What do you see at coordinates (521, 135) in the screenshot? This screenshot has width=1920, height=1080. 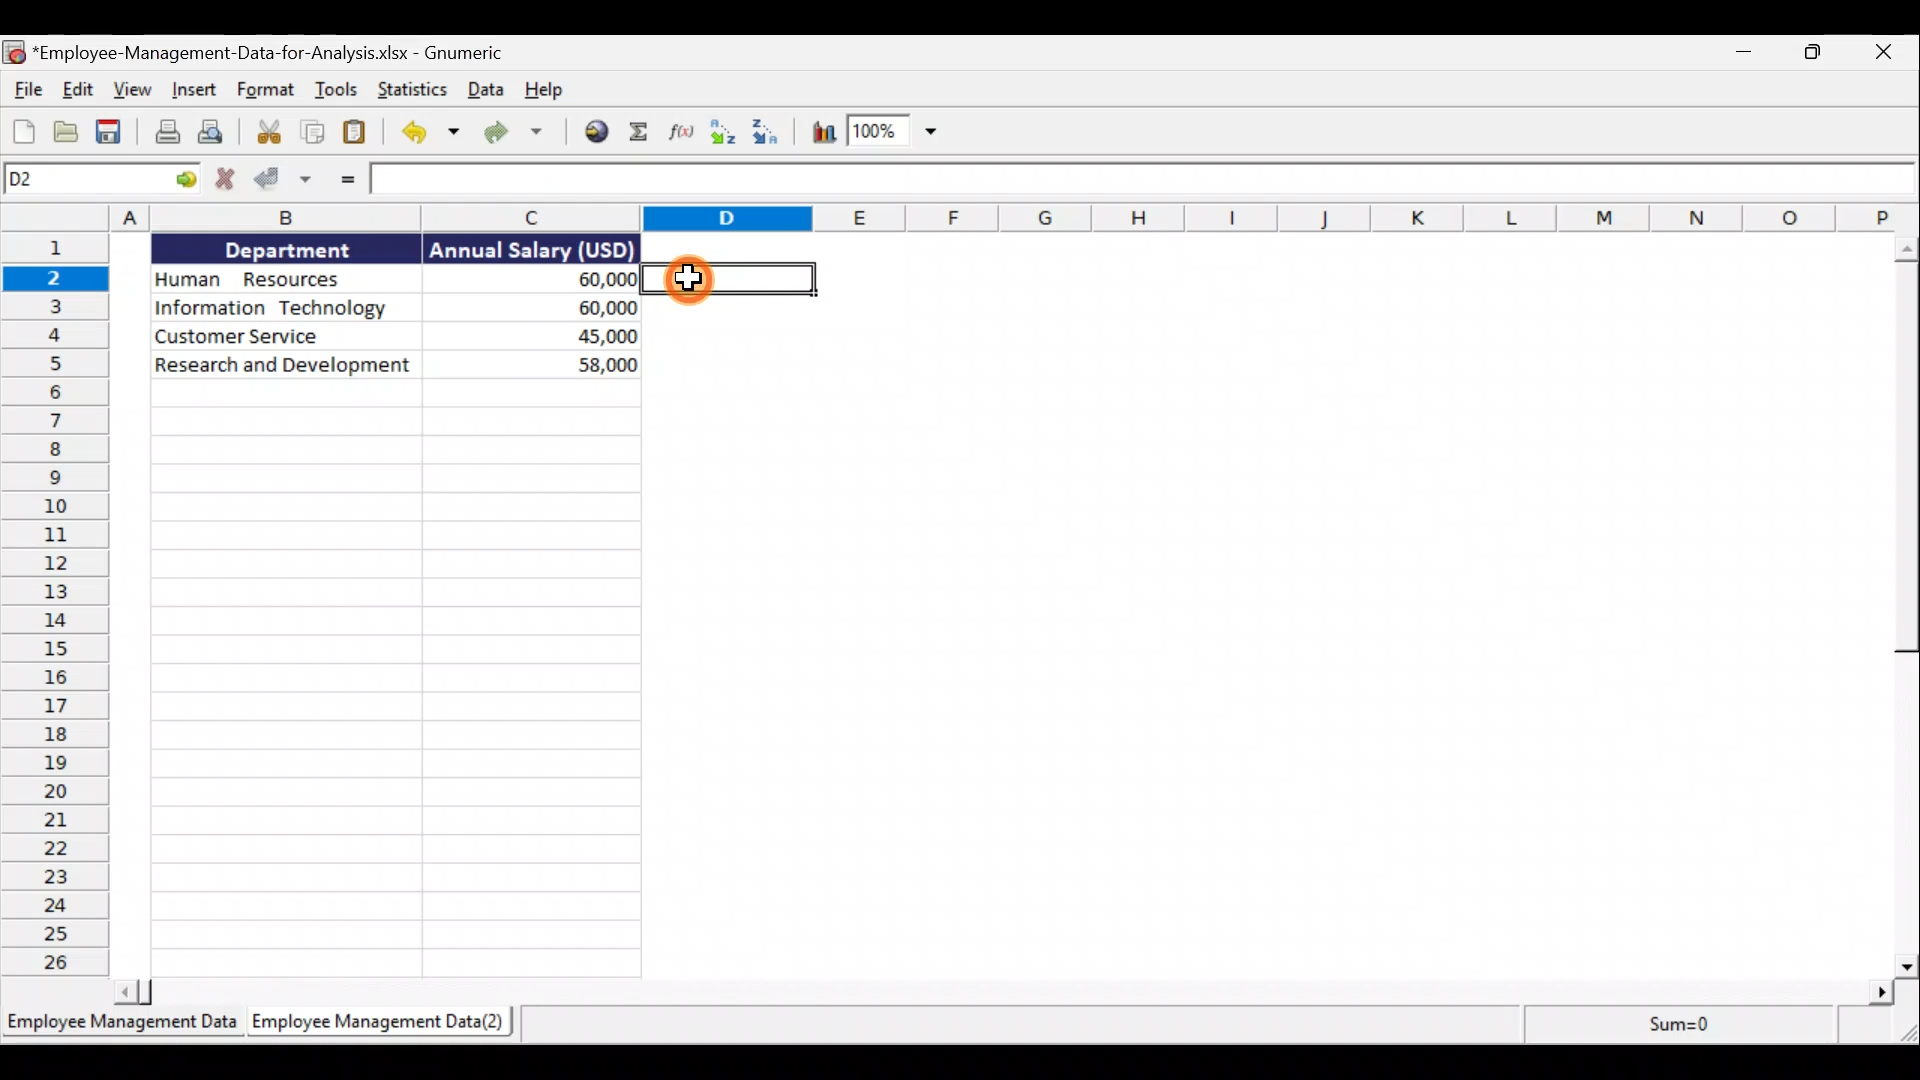 I see `Redo the undone action` at bounding box center [521, 135].